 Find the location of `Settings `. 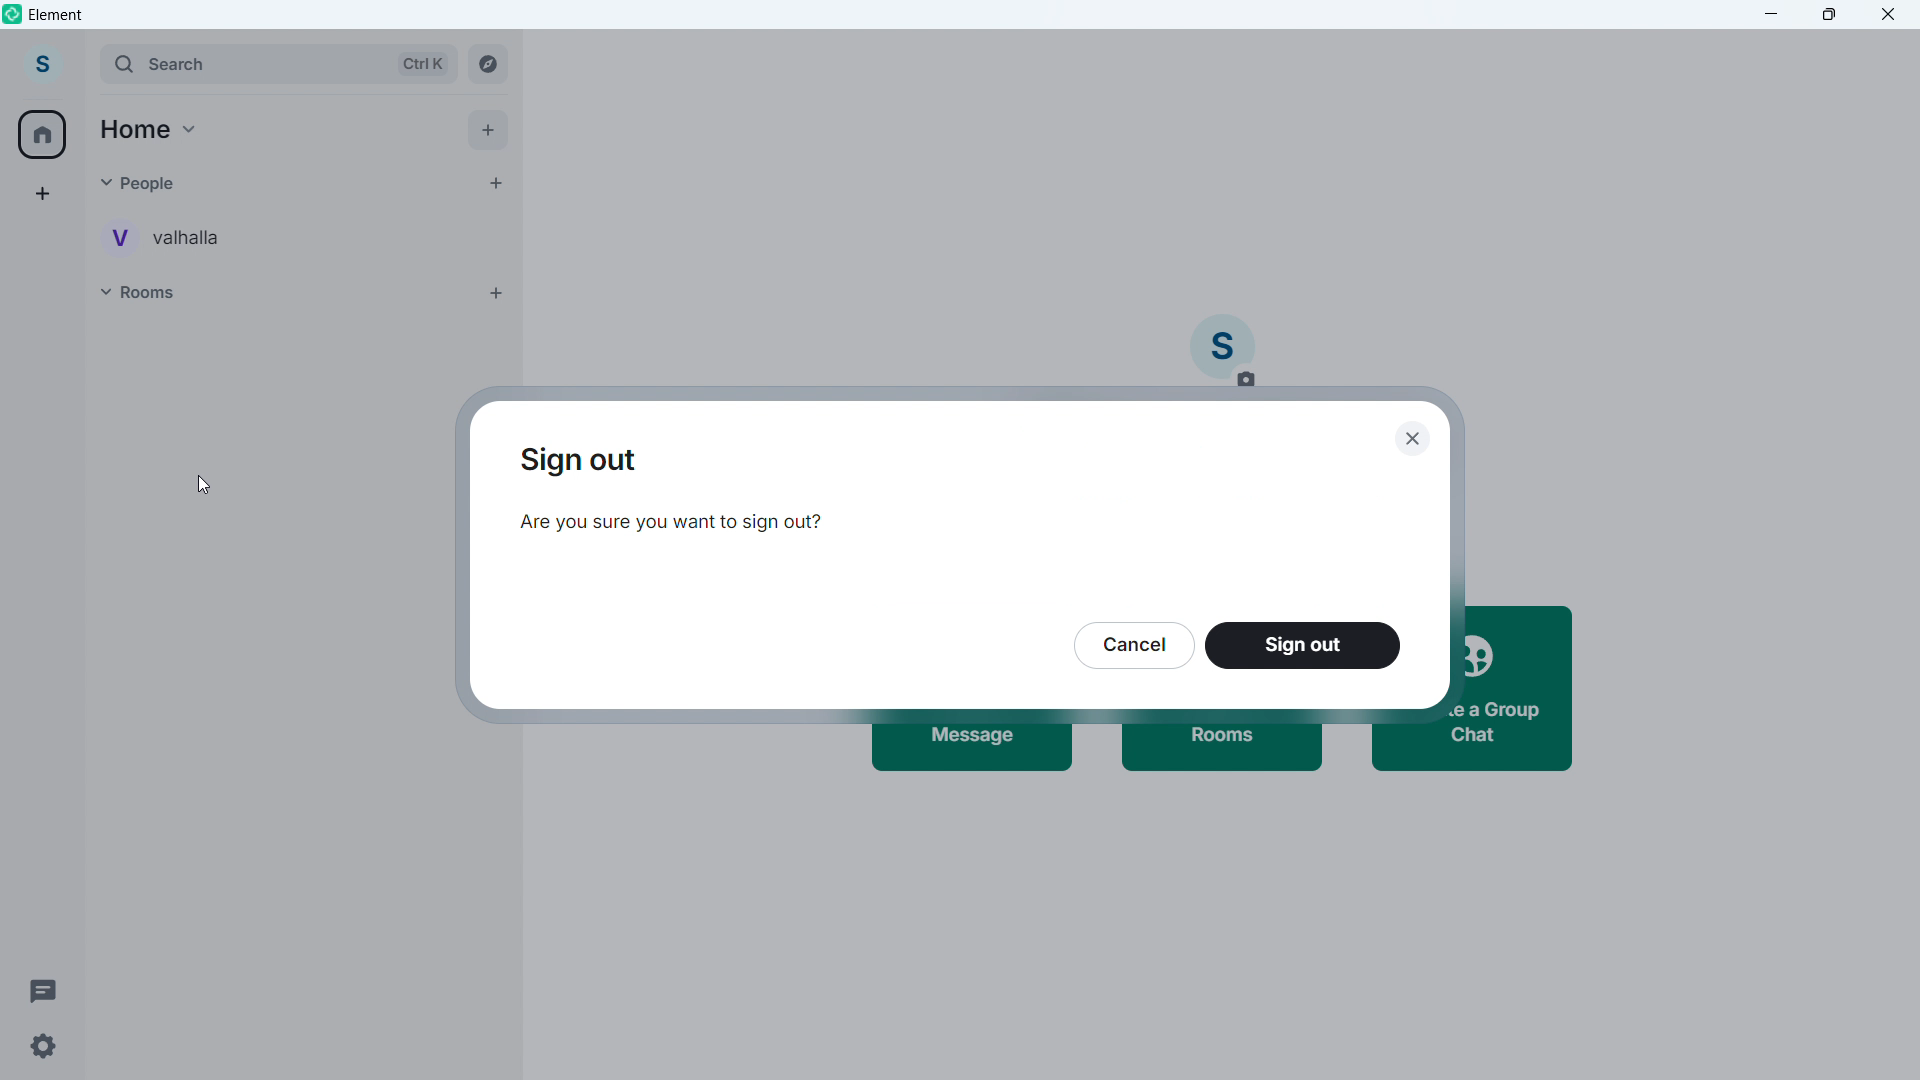

Settings  is located at coordinates (52, 1048).